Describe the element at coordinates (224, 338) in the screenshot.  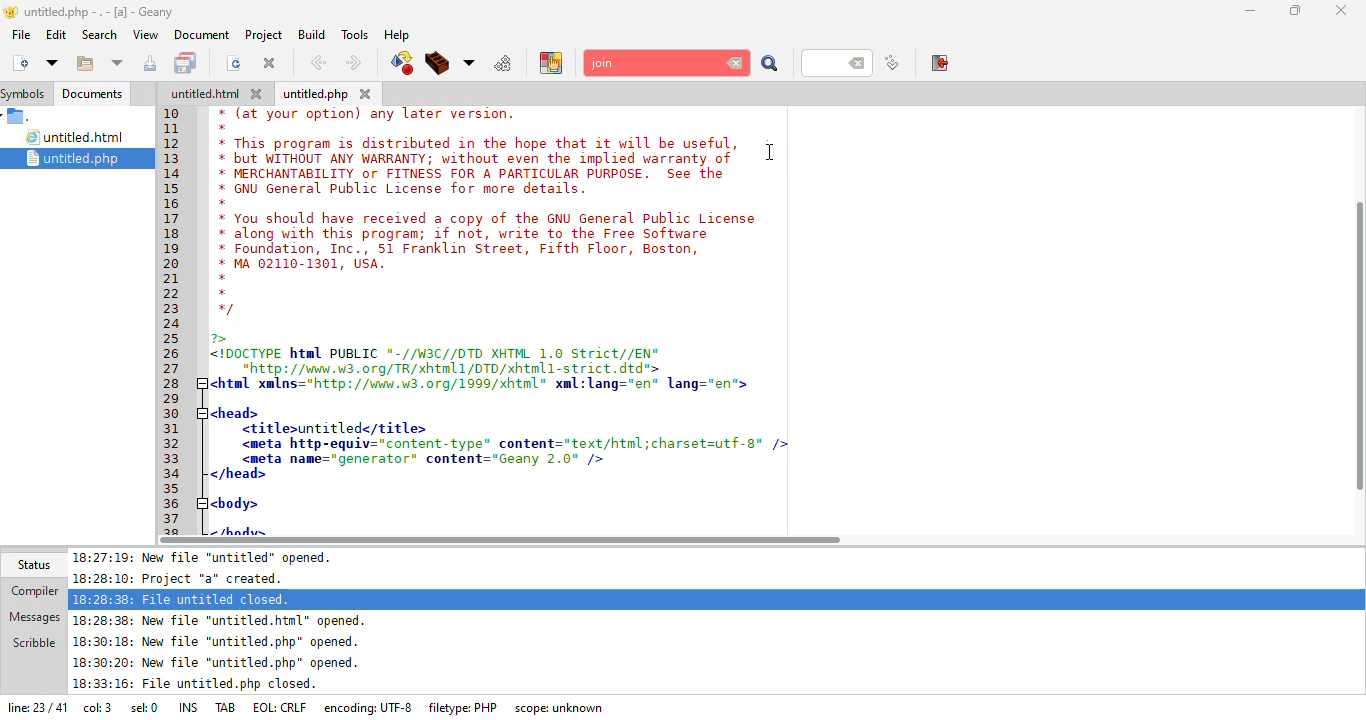
I see `?>` at that location.